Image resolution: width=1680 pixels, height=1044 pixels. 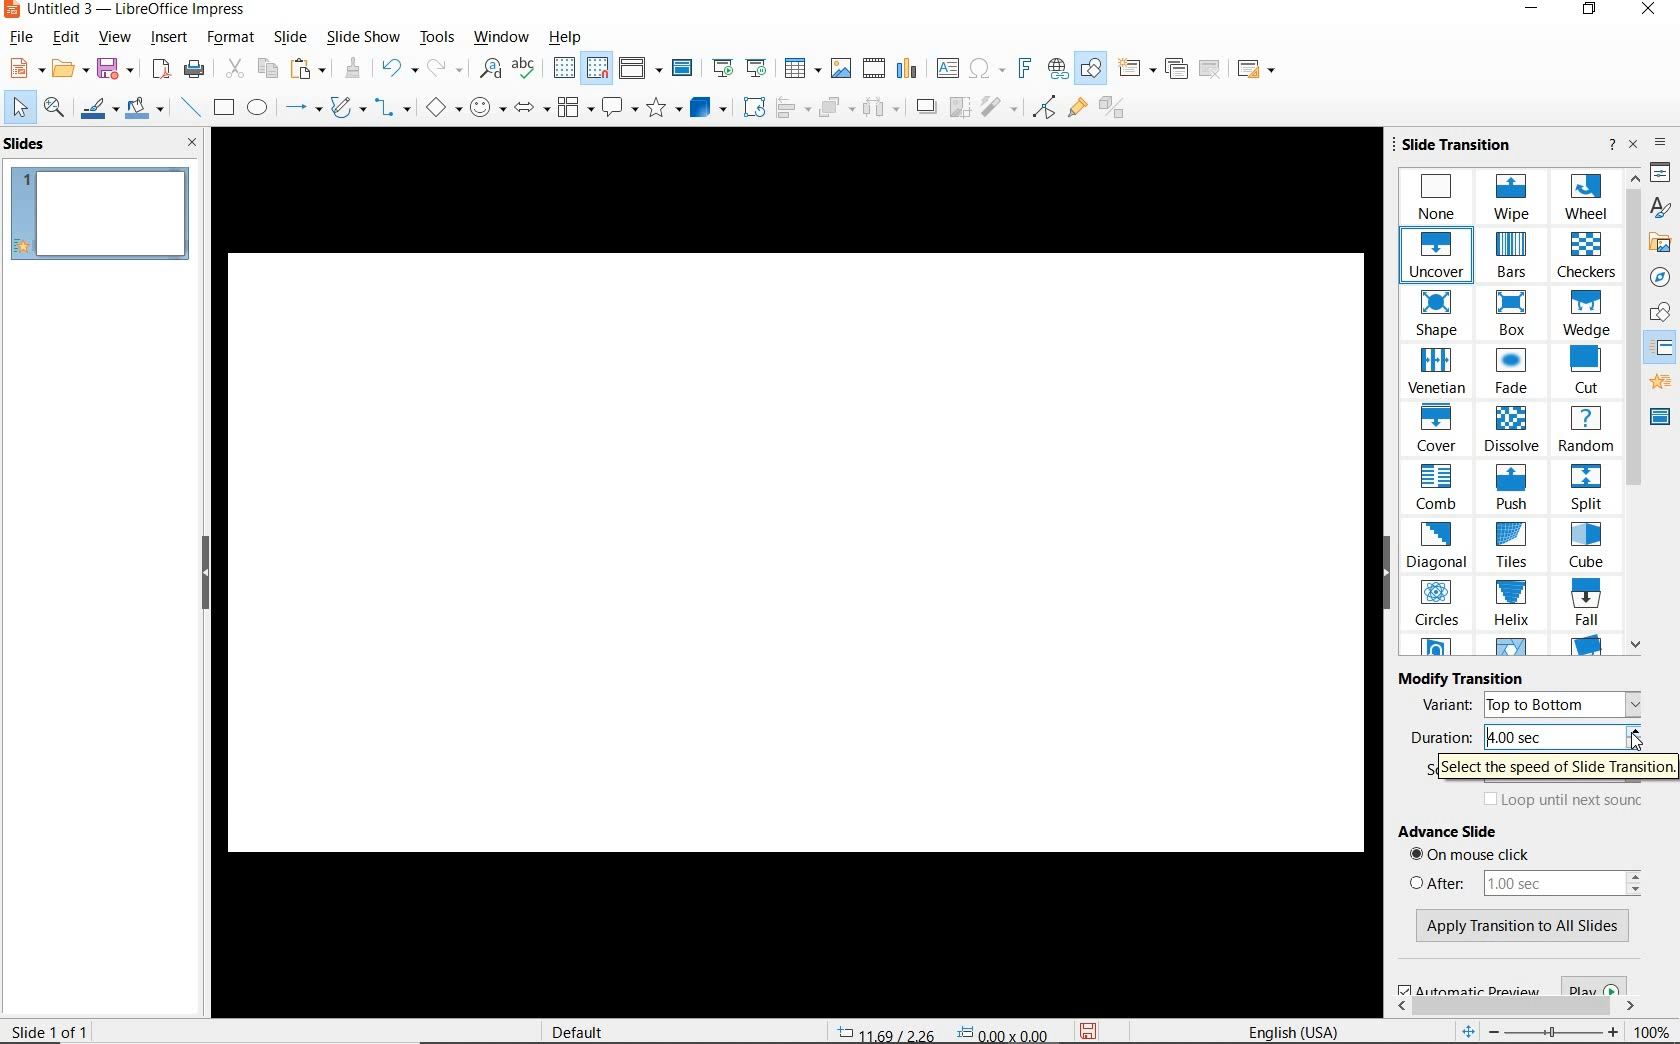 I want to click on LINES AND ARROWS, so click(x=301, y=108).